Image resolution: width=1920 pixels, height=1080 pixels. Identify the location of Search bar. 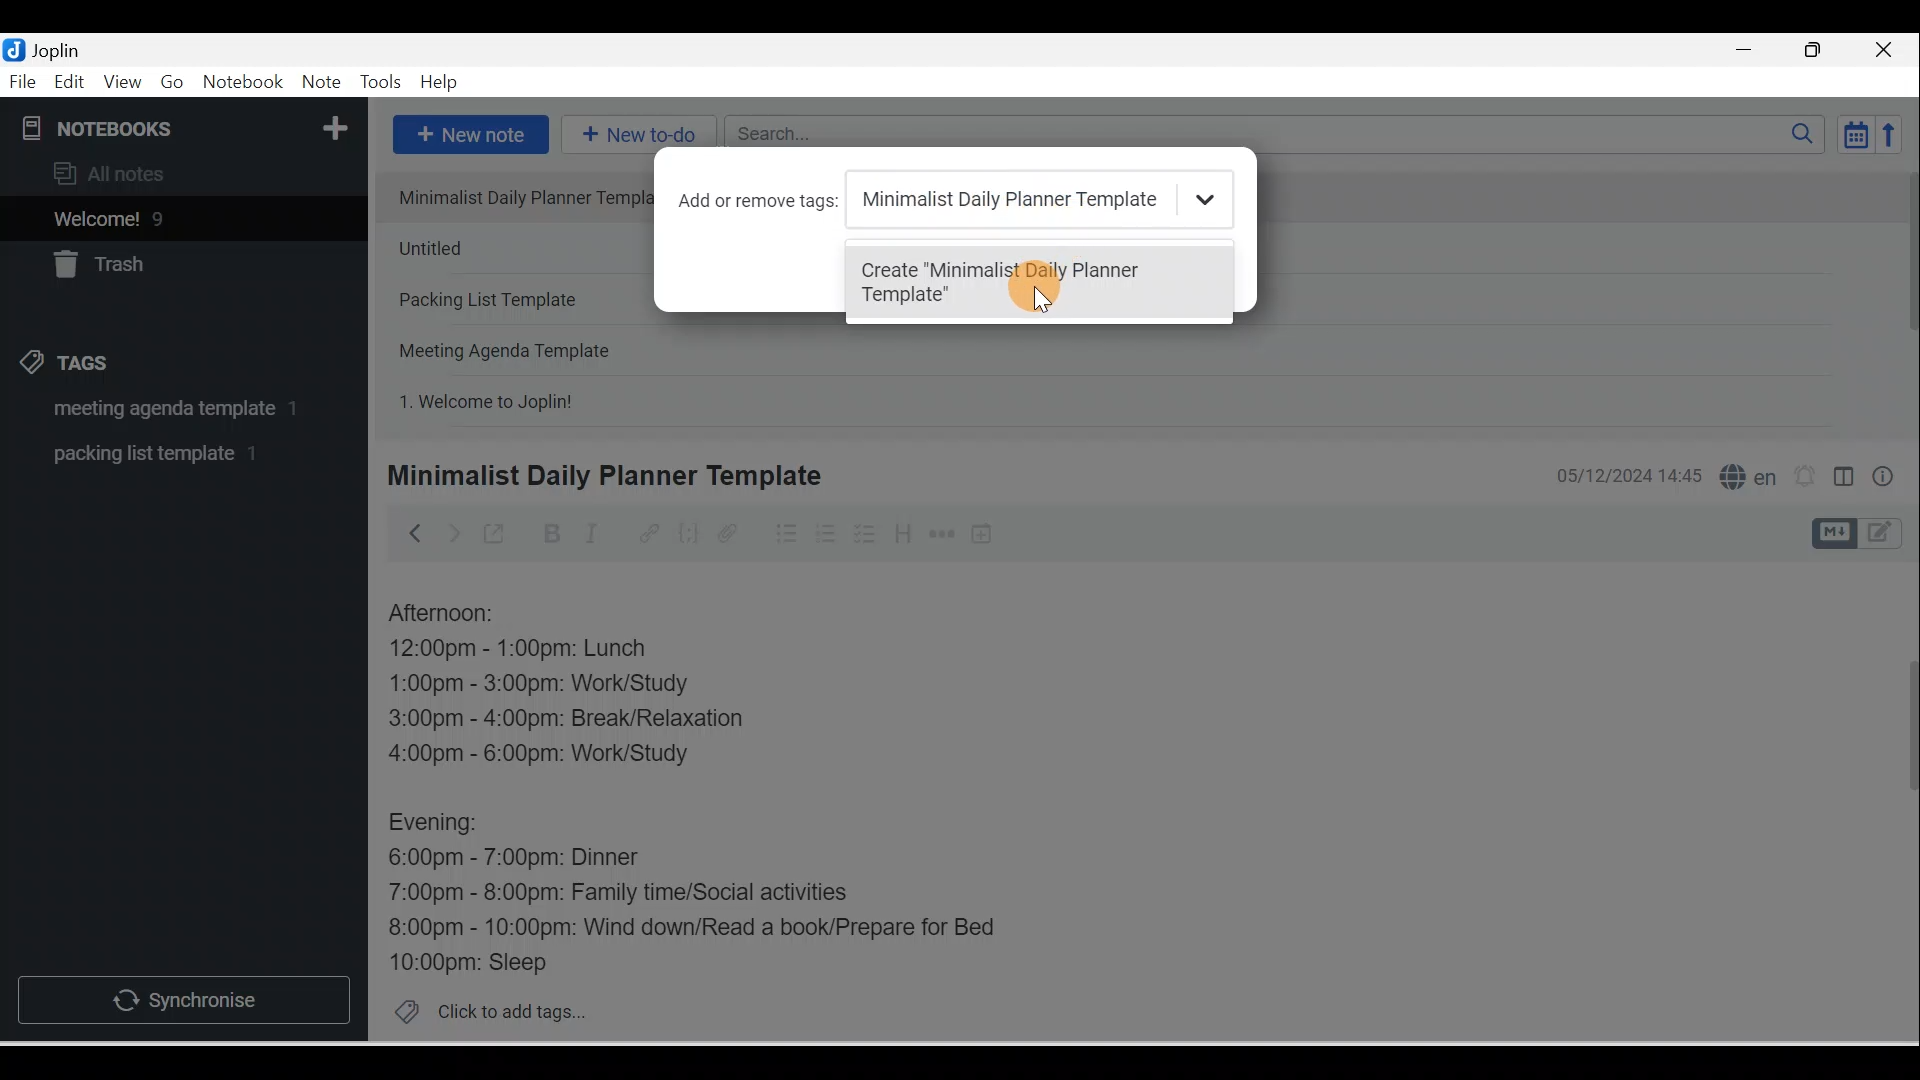
(1281, 134).